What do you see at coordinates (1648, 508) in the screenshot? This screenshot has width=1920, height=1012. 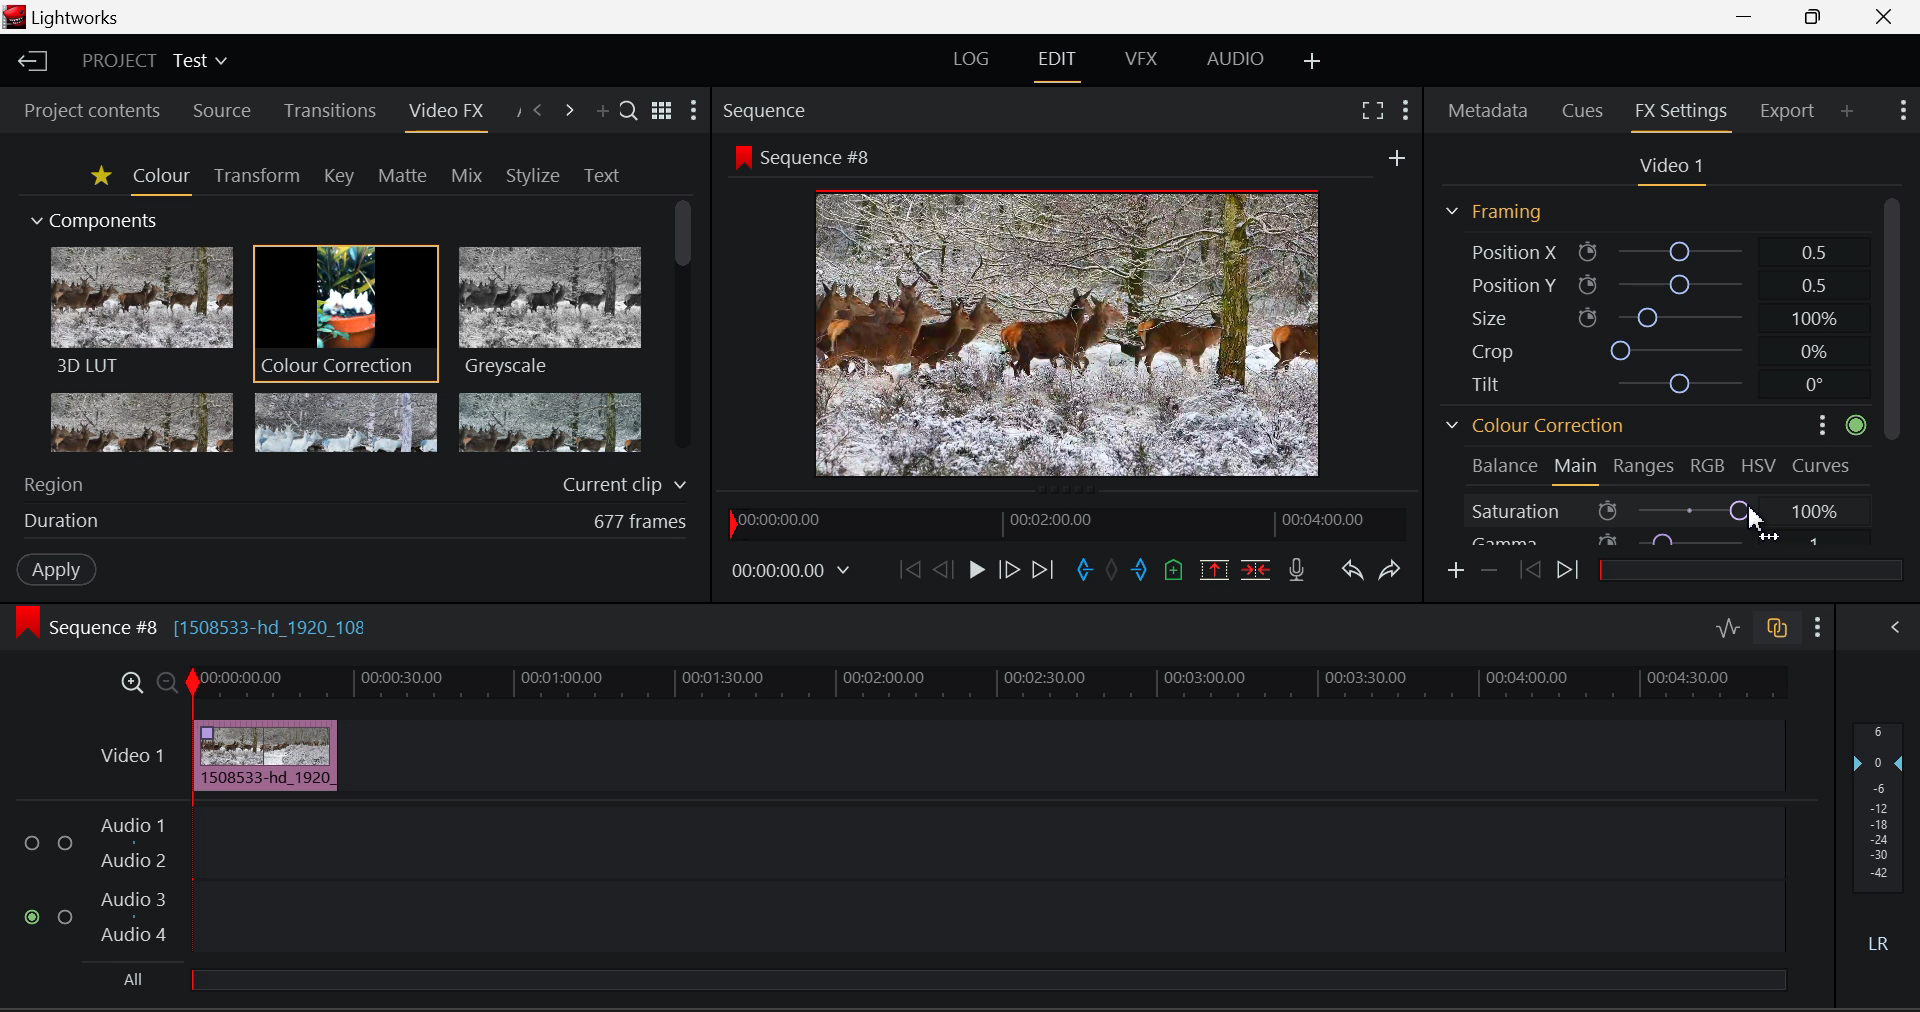 I see `Saturation` at bounding box center [1648, 508].